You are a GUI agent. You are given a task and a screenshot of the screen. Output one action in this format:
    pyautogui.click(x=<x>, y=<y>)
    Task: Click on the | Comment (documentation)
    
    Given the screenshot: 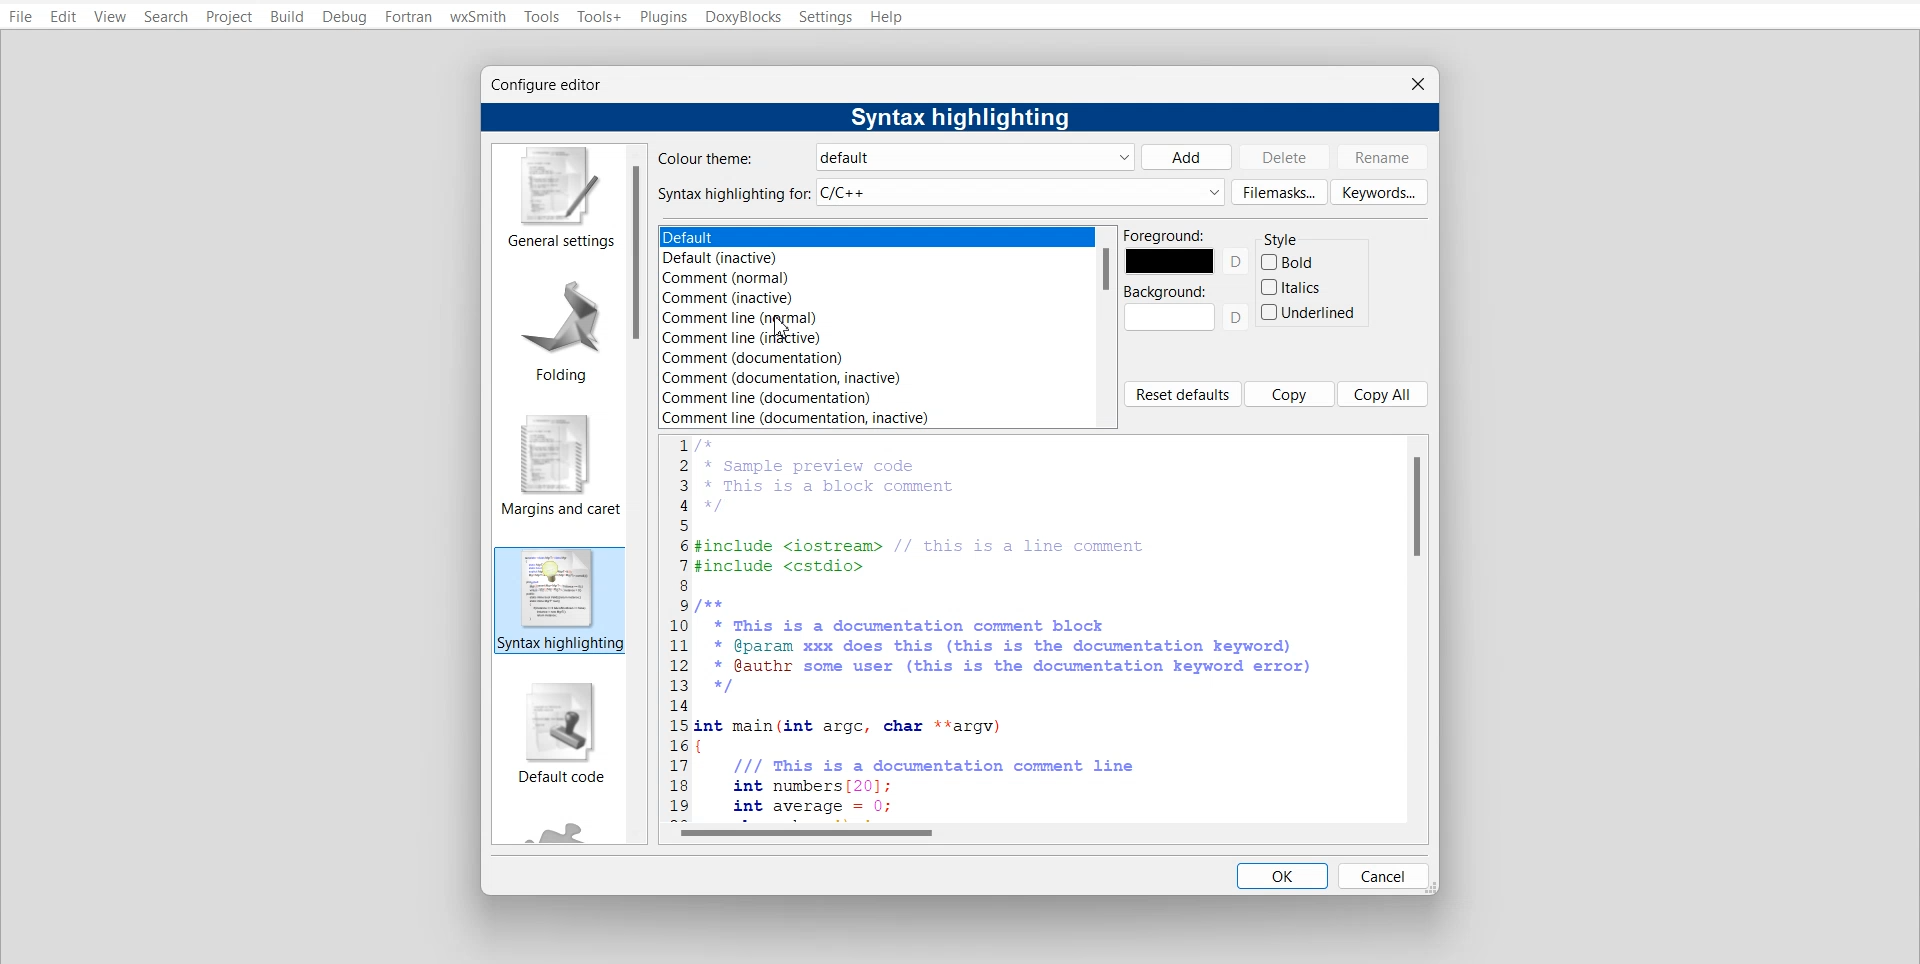 What is the action you would take?
    pyautogui.click(x=768, y=358)
    